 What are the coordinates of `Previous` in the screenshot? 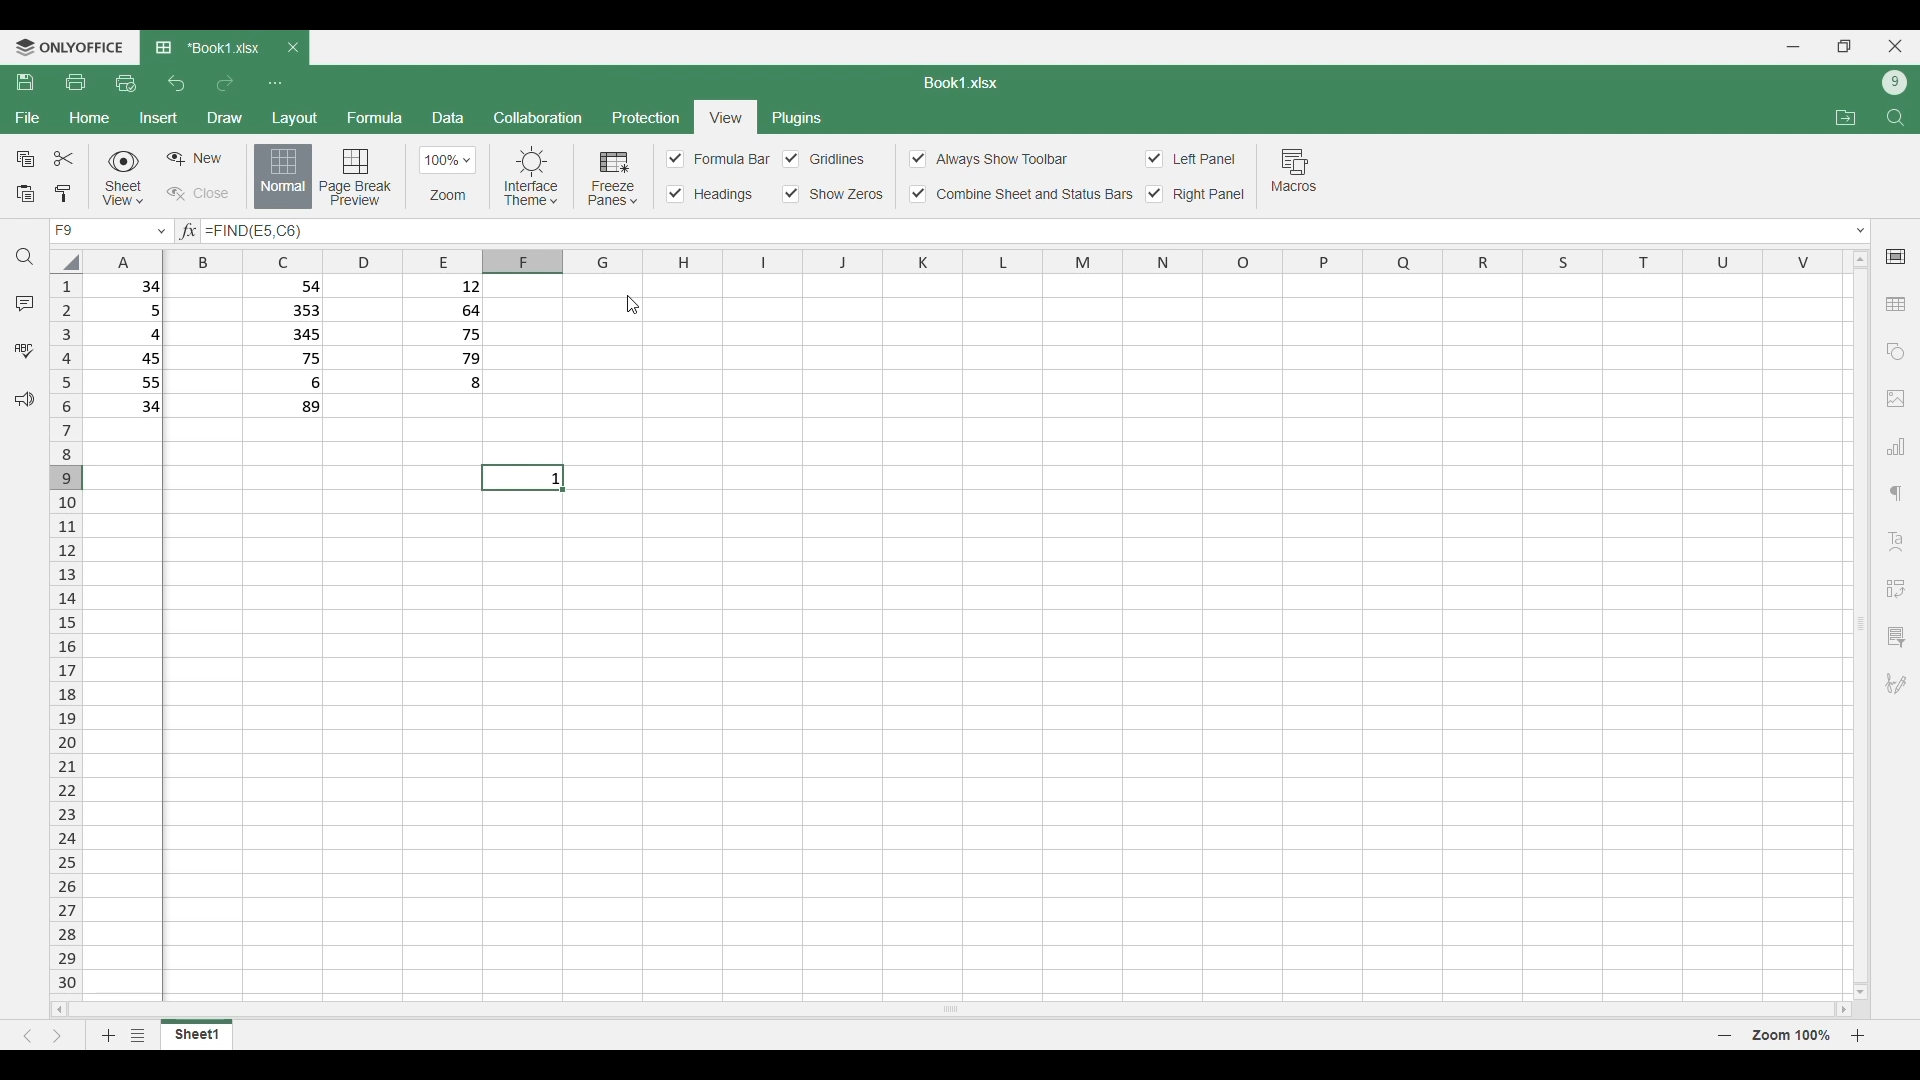 It's located at (28, 1037).